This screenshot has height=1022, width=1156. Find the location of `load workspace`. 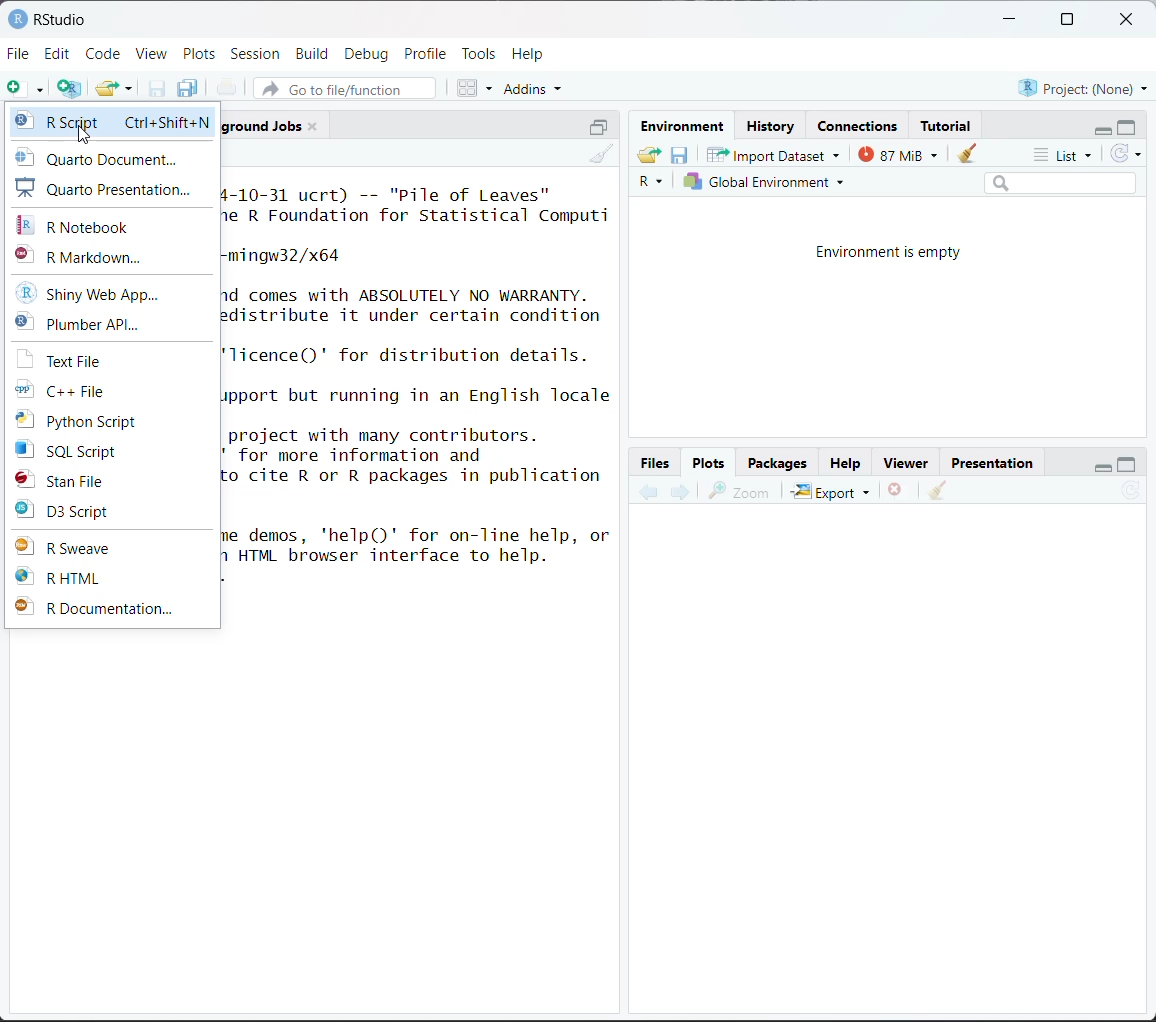

load workspace is located at coordinates (652, 157).